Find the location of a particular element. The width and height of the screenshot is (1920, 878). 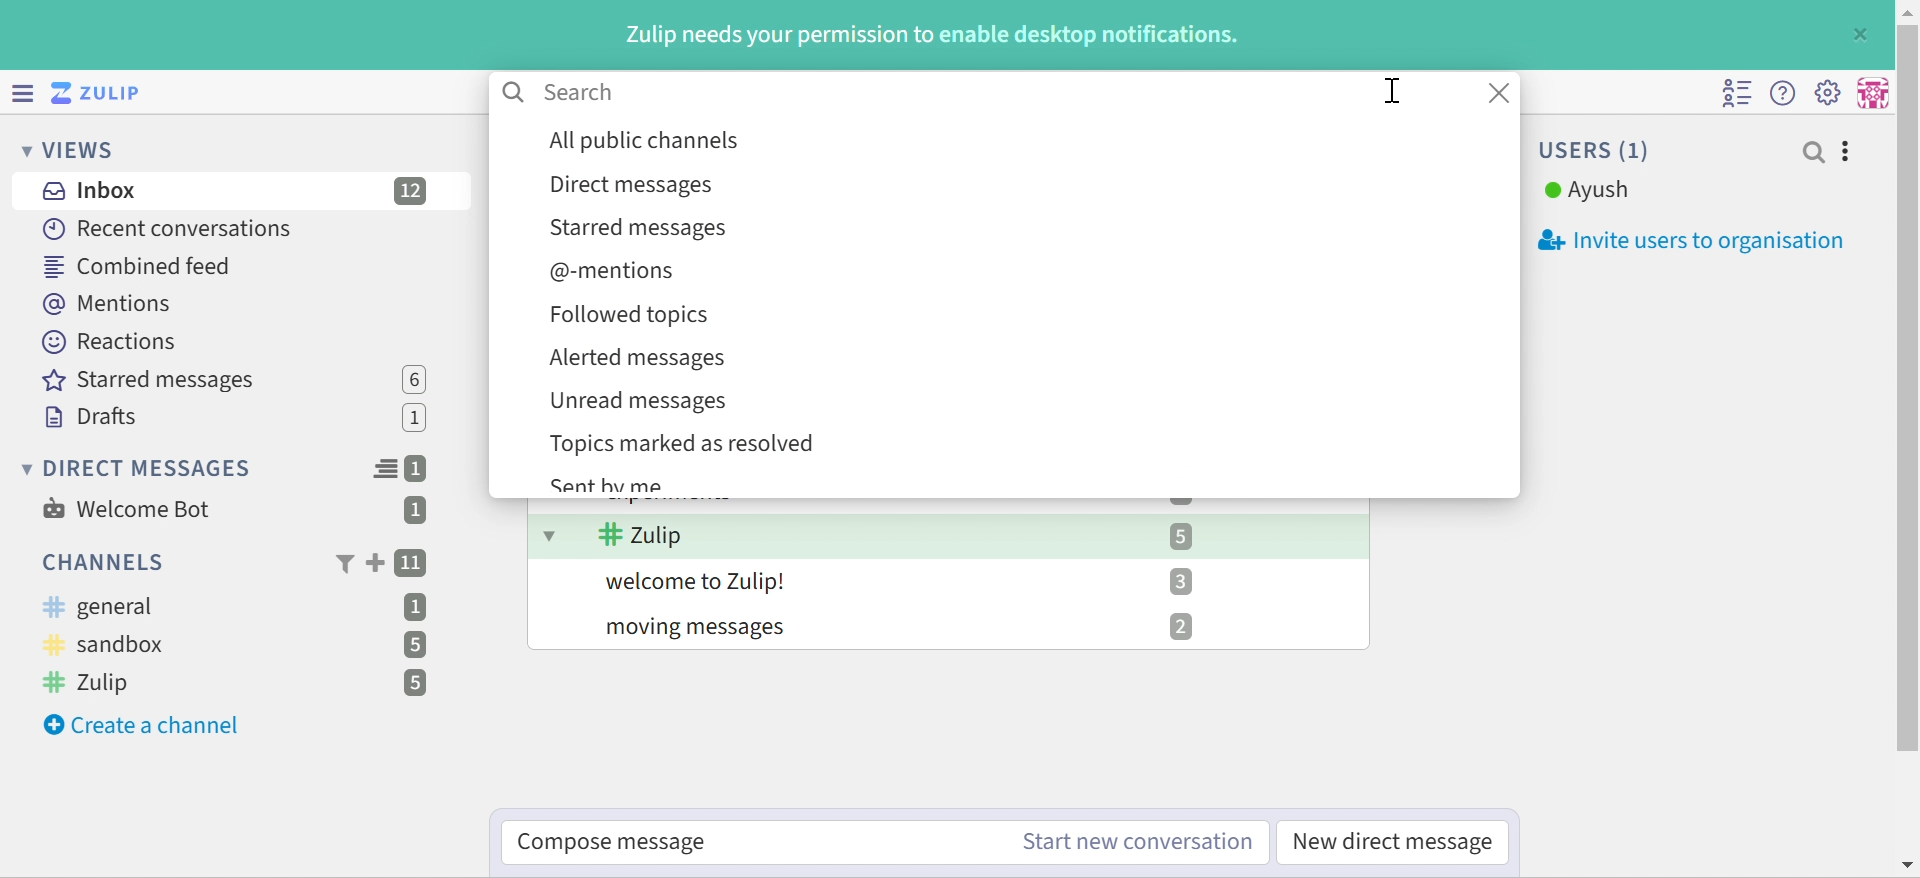

Ayush is located at coordinates (1587, 191).